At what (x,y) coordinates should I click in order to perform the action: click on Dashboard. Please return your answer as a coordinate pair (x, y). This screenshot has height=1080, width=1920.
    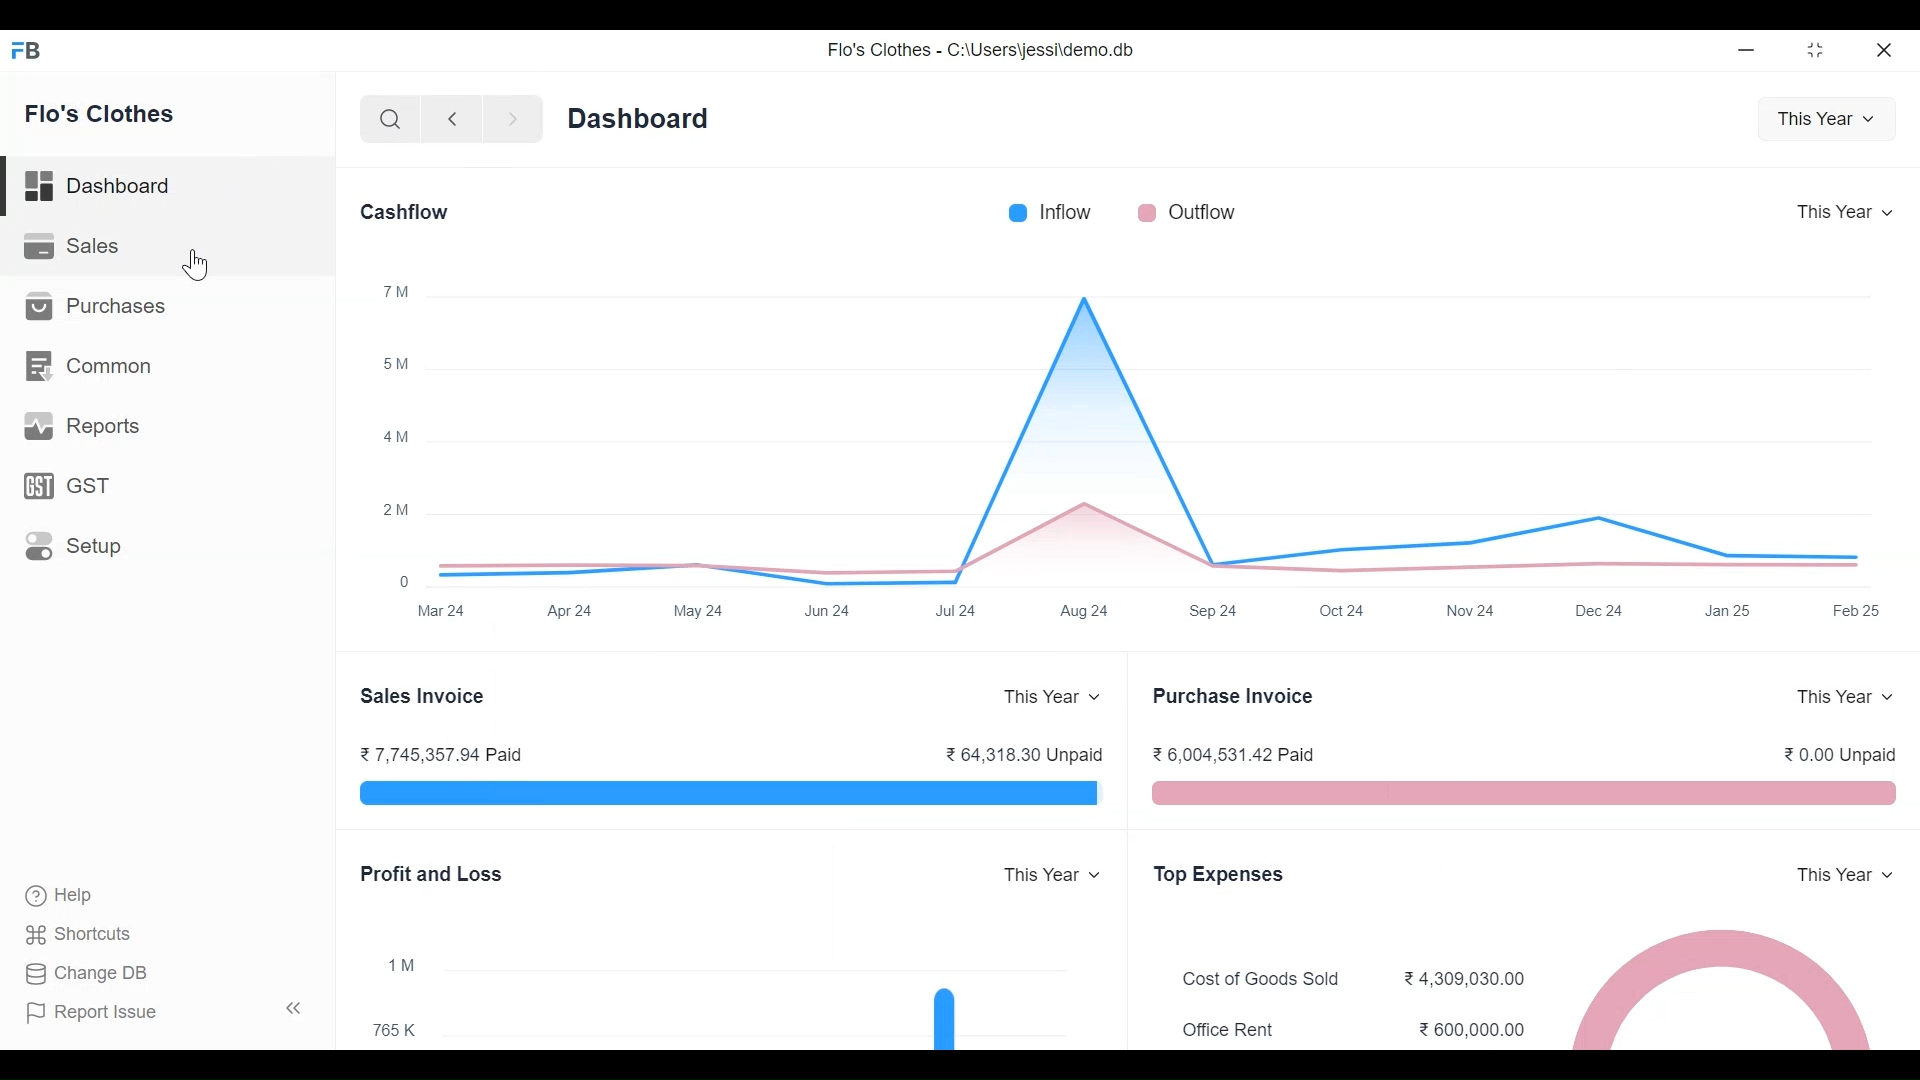
    Looking at the image, I should click on (642, 118).